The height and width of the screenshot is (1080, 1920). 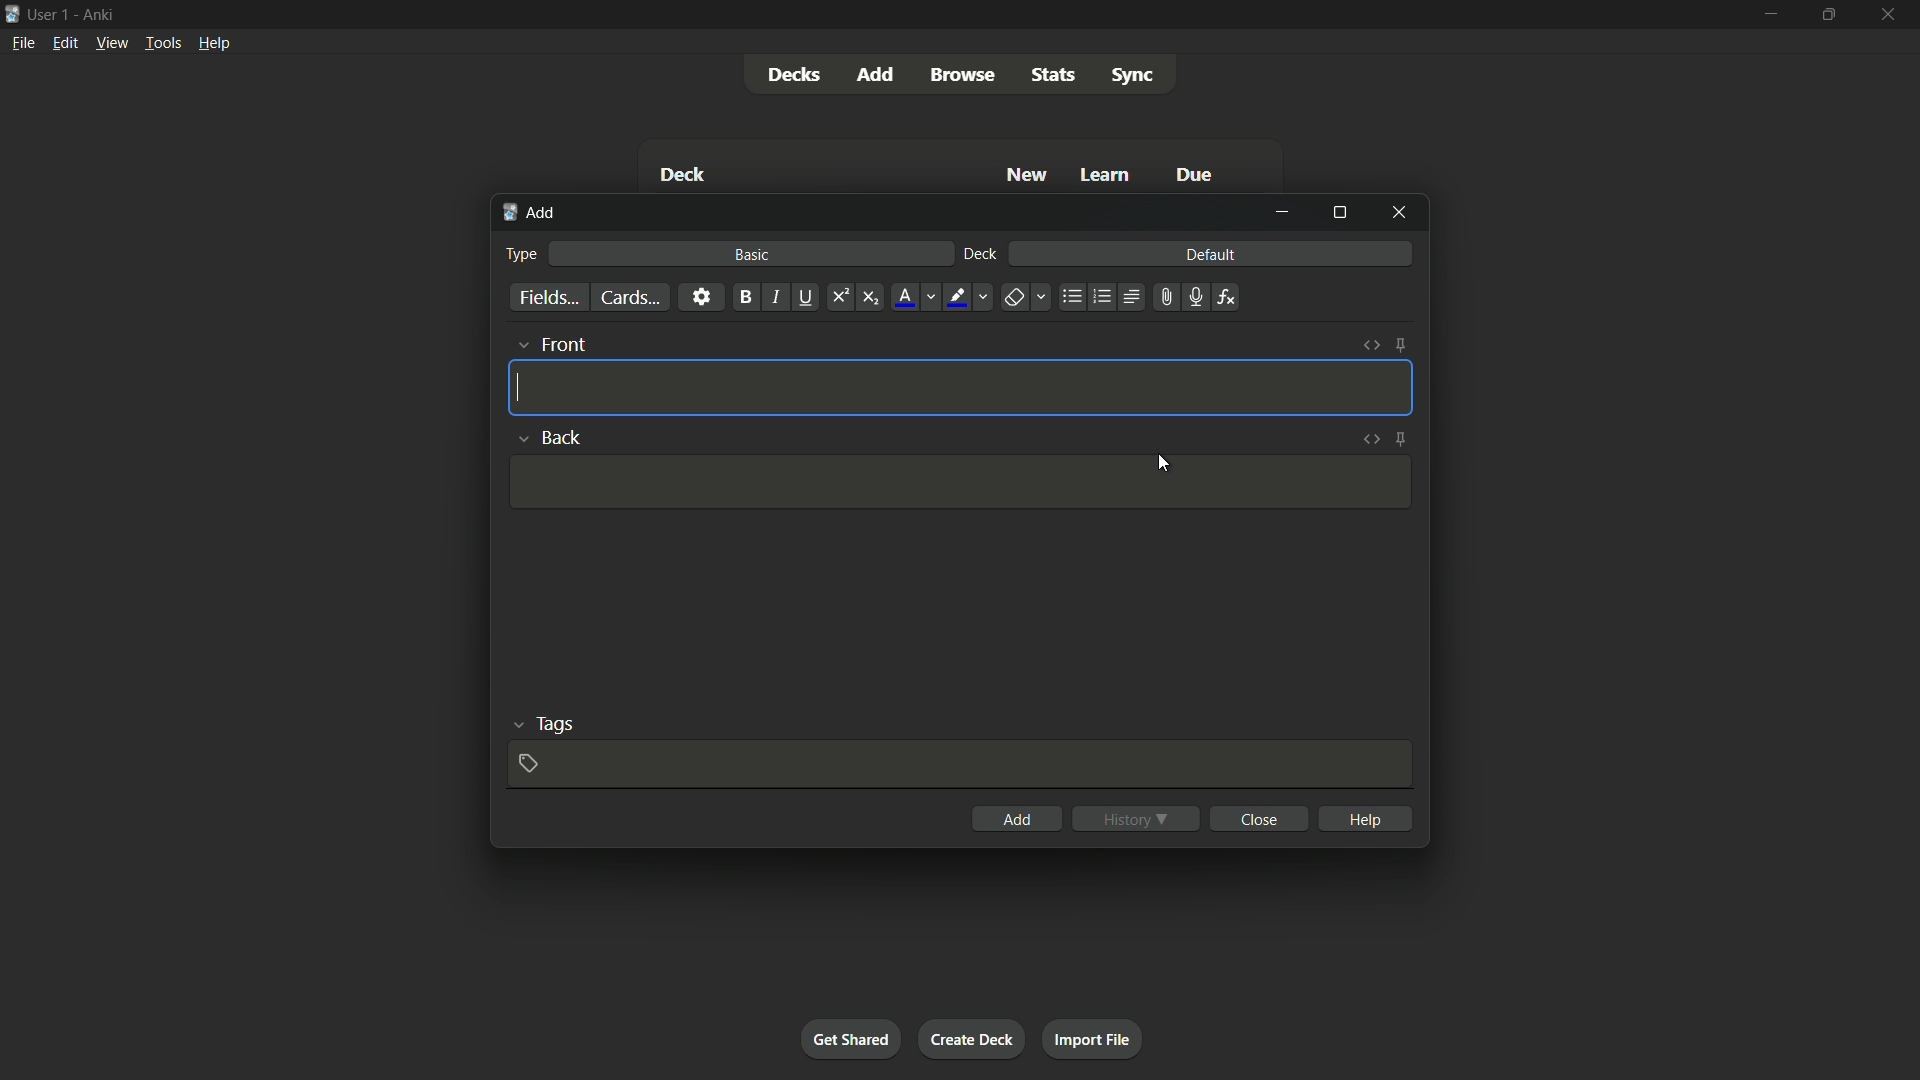 What do you see at coordinates (1282, 212) in the screenshot?
I see `minimize` at bounding box center [1282, 212].